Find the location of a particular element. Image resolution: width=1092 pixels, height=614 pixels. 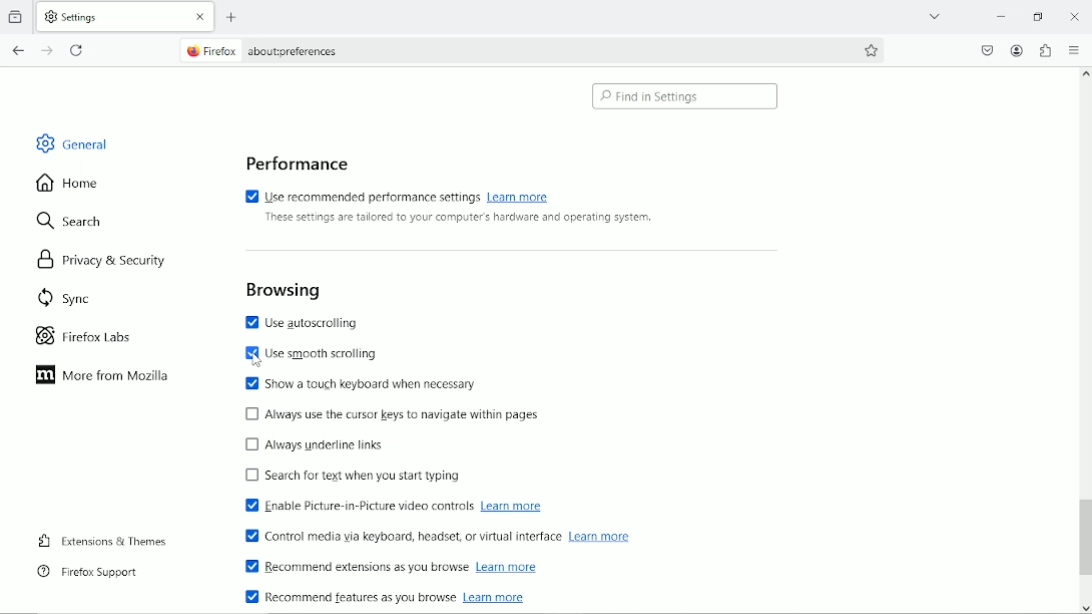

These settings are tailored to your computer's hardware and operating system. is located at coordinates (457, 219).